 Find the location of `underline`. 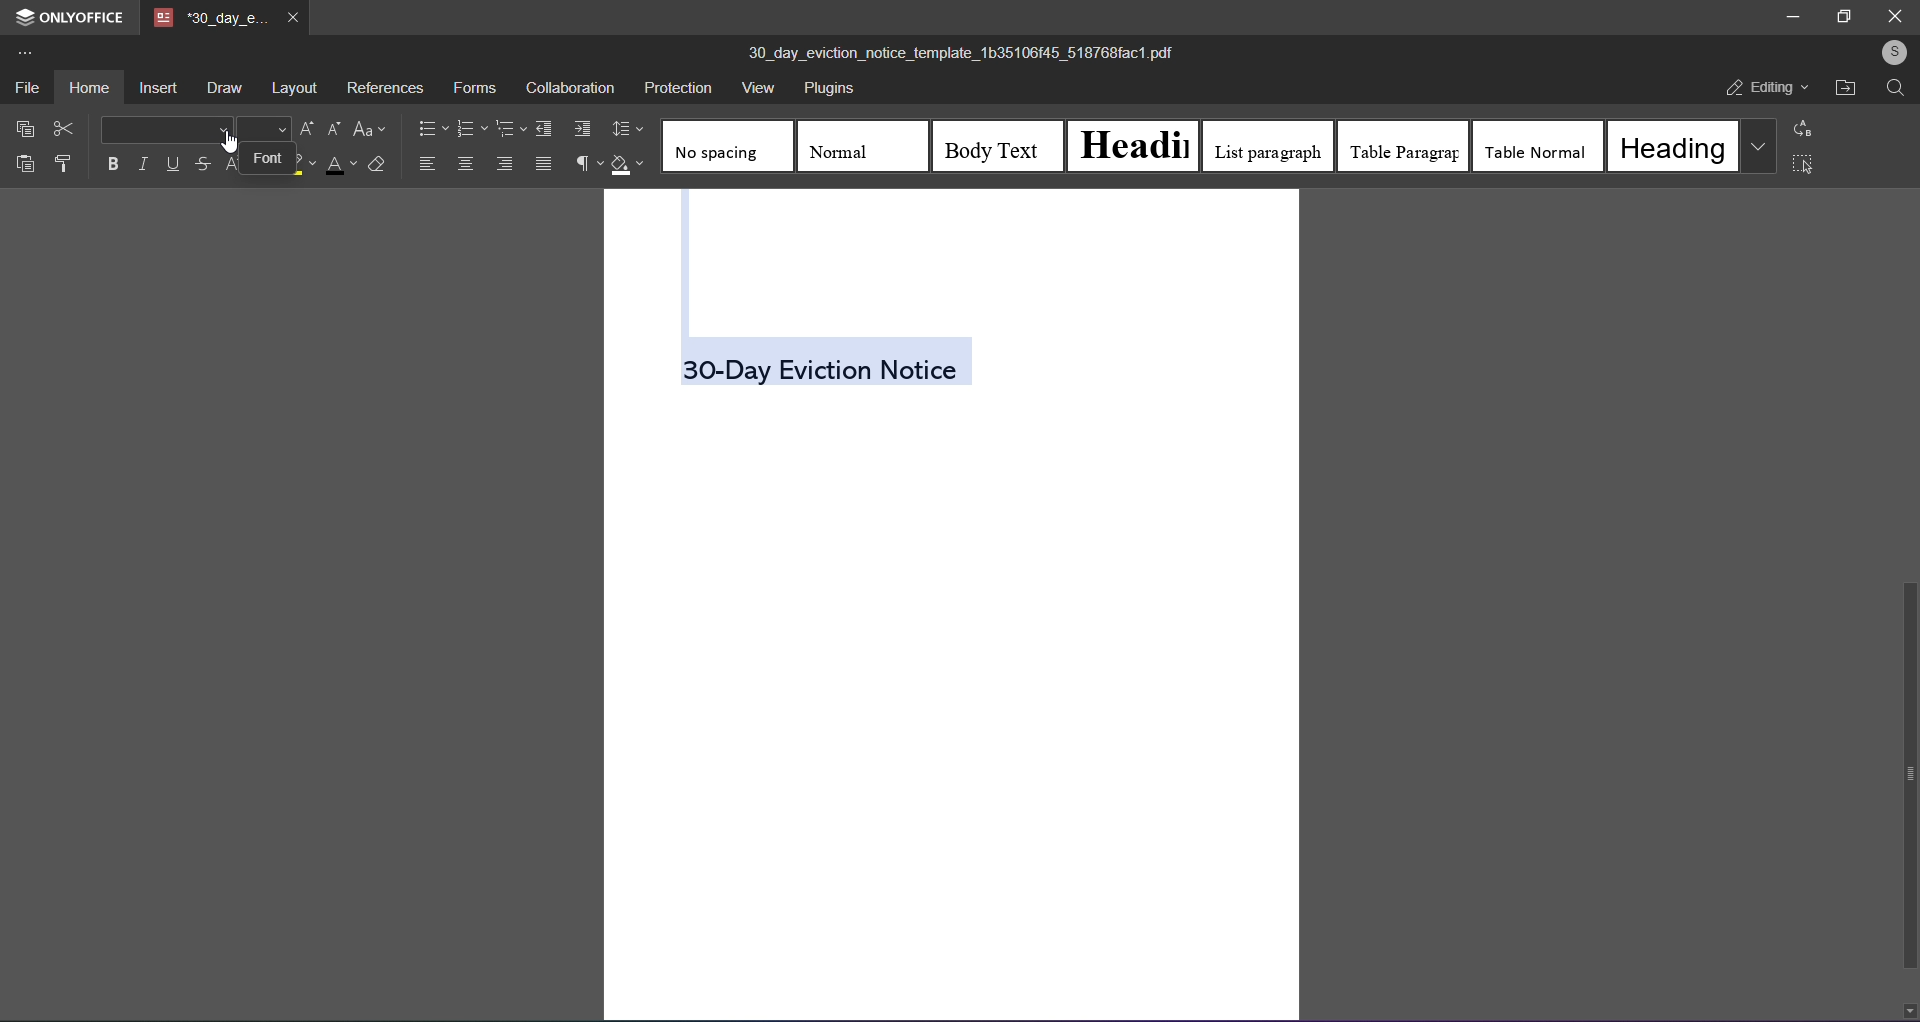

underline is located at coordinates (172, 162).